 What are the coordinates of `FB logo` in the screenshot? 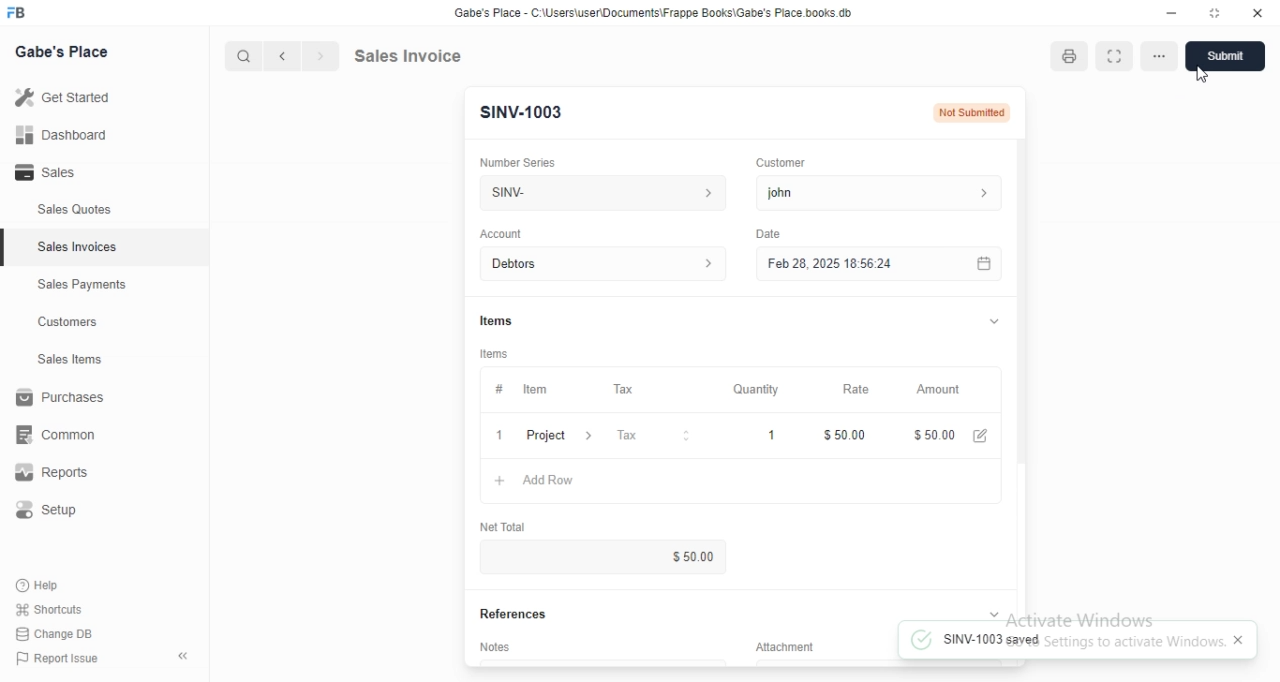 It's located at (20, 13).